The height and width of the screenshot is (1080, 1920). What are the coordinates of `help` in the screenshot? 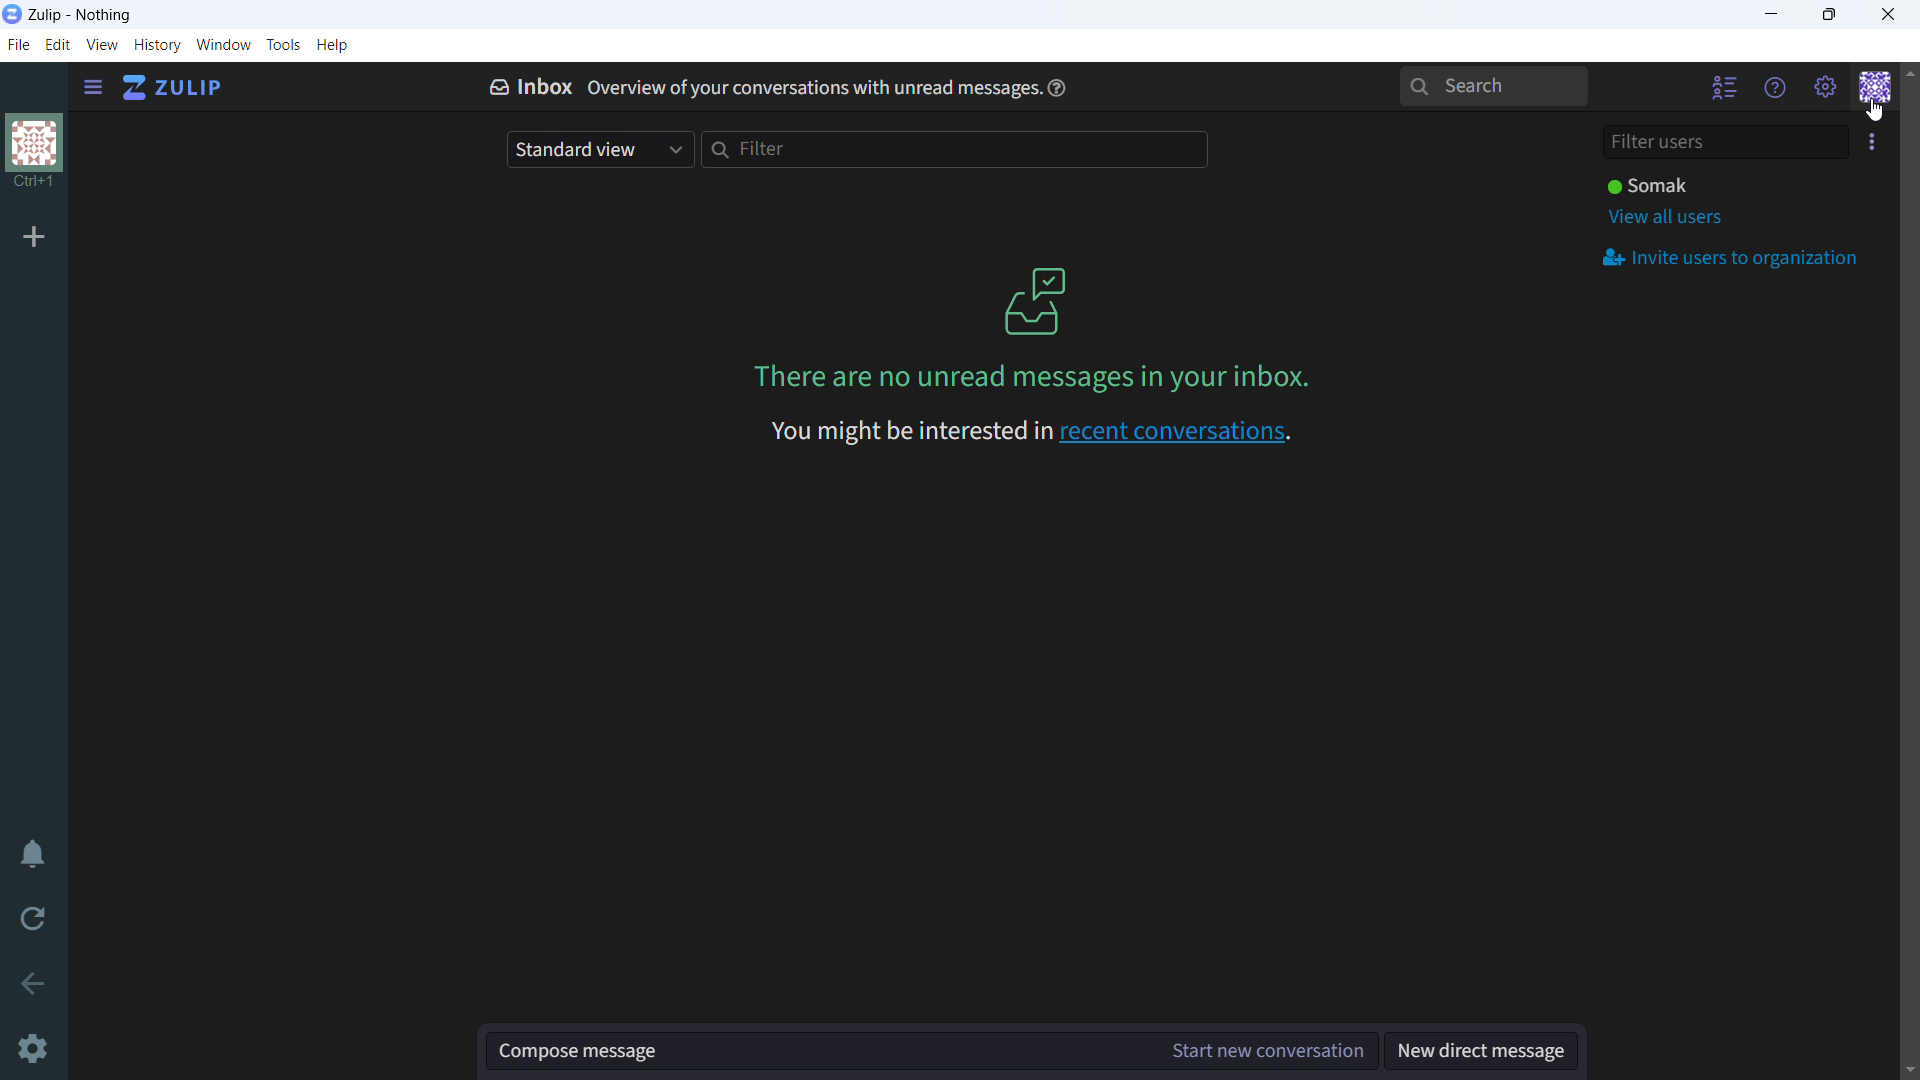 It's located at (1056, 87).